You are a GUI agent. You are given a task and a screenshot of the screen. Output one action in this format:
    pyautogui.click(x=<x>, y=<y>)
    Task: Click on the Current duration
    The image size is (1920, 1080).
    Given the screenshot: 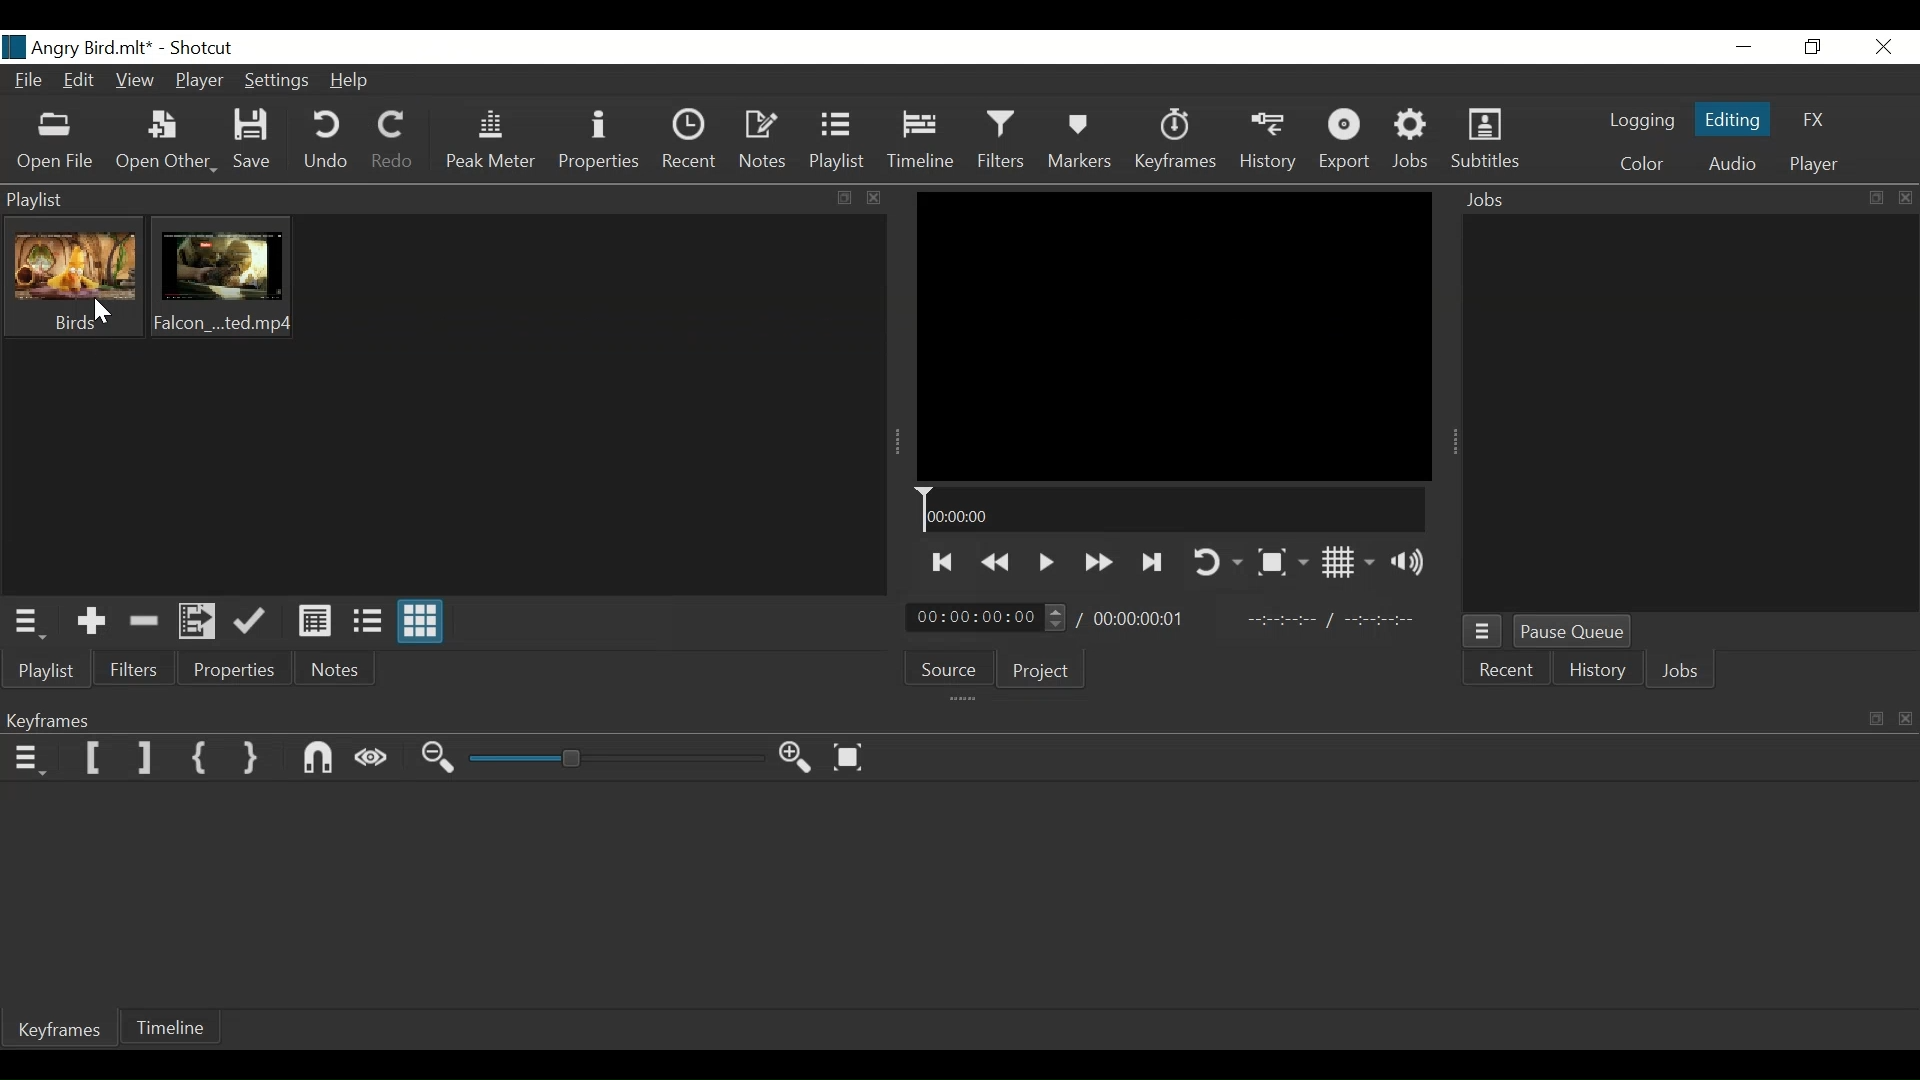 What is the action you would take?
    pyautogui.click(x=989, y=619)
    